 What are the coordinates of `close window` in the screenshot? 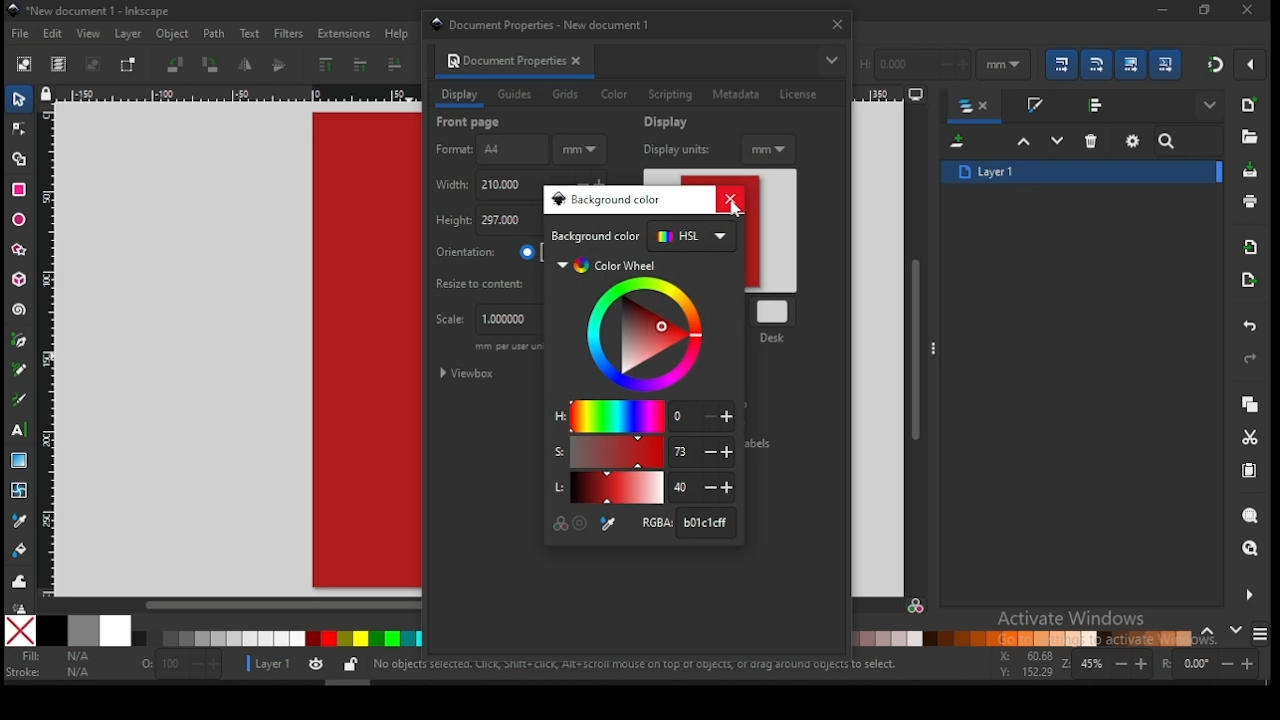 It's located at (1203, 10).